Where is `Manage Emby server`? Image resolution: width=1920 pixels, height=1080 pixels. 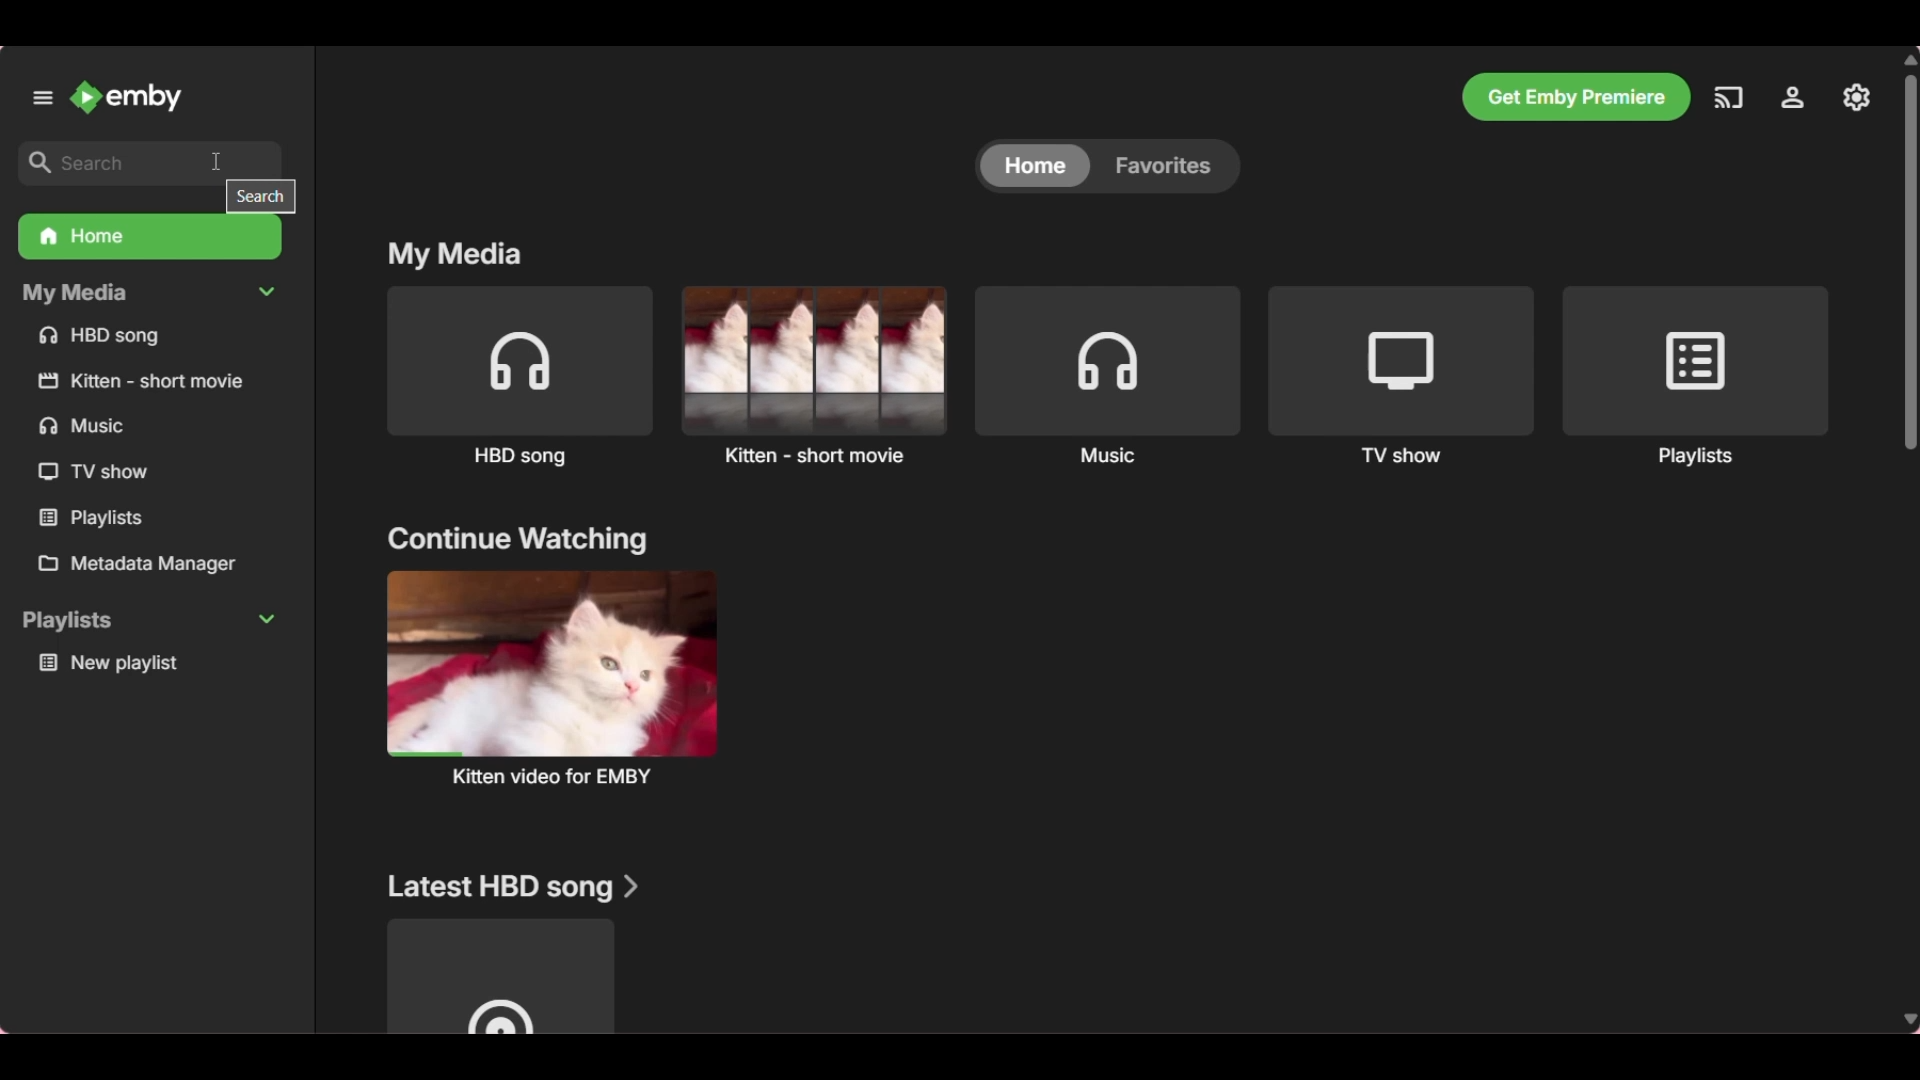 Manage Emby server is located at coordinates (1793, 103).